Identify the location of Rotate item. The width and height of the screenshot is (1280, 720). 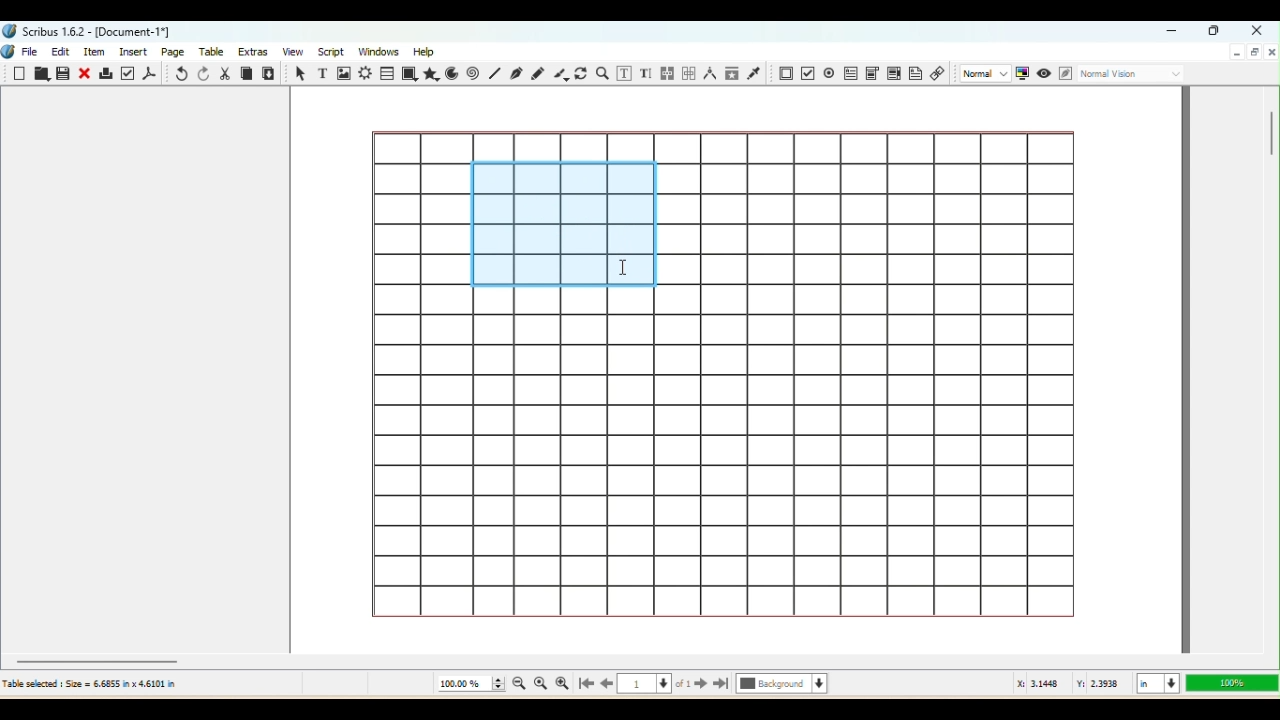
(581, 74).